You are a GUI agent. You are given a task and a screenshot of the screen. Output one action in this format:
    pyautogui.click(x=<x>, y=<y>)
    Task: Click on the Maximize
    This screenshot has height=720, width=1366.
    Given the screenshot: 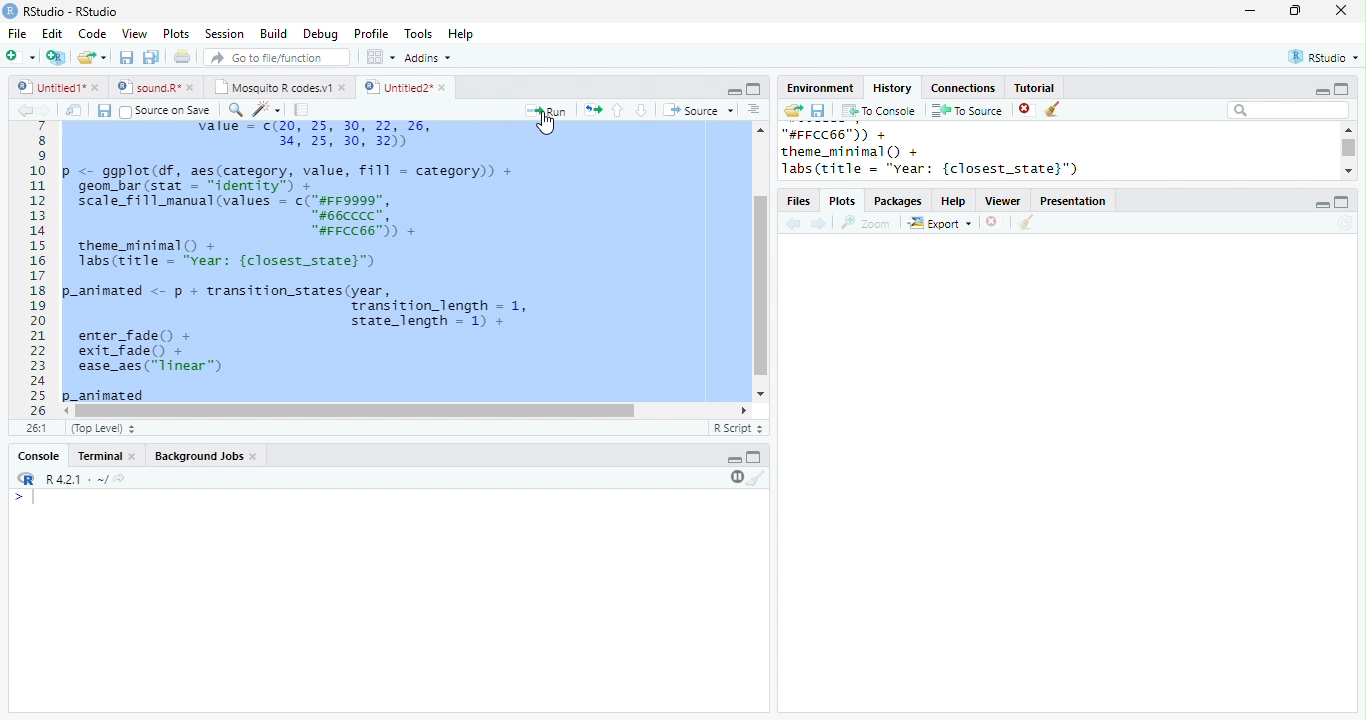 What is the action you would take?
    pyautogui.click(x=754, y=89)
    